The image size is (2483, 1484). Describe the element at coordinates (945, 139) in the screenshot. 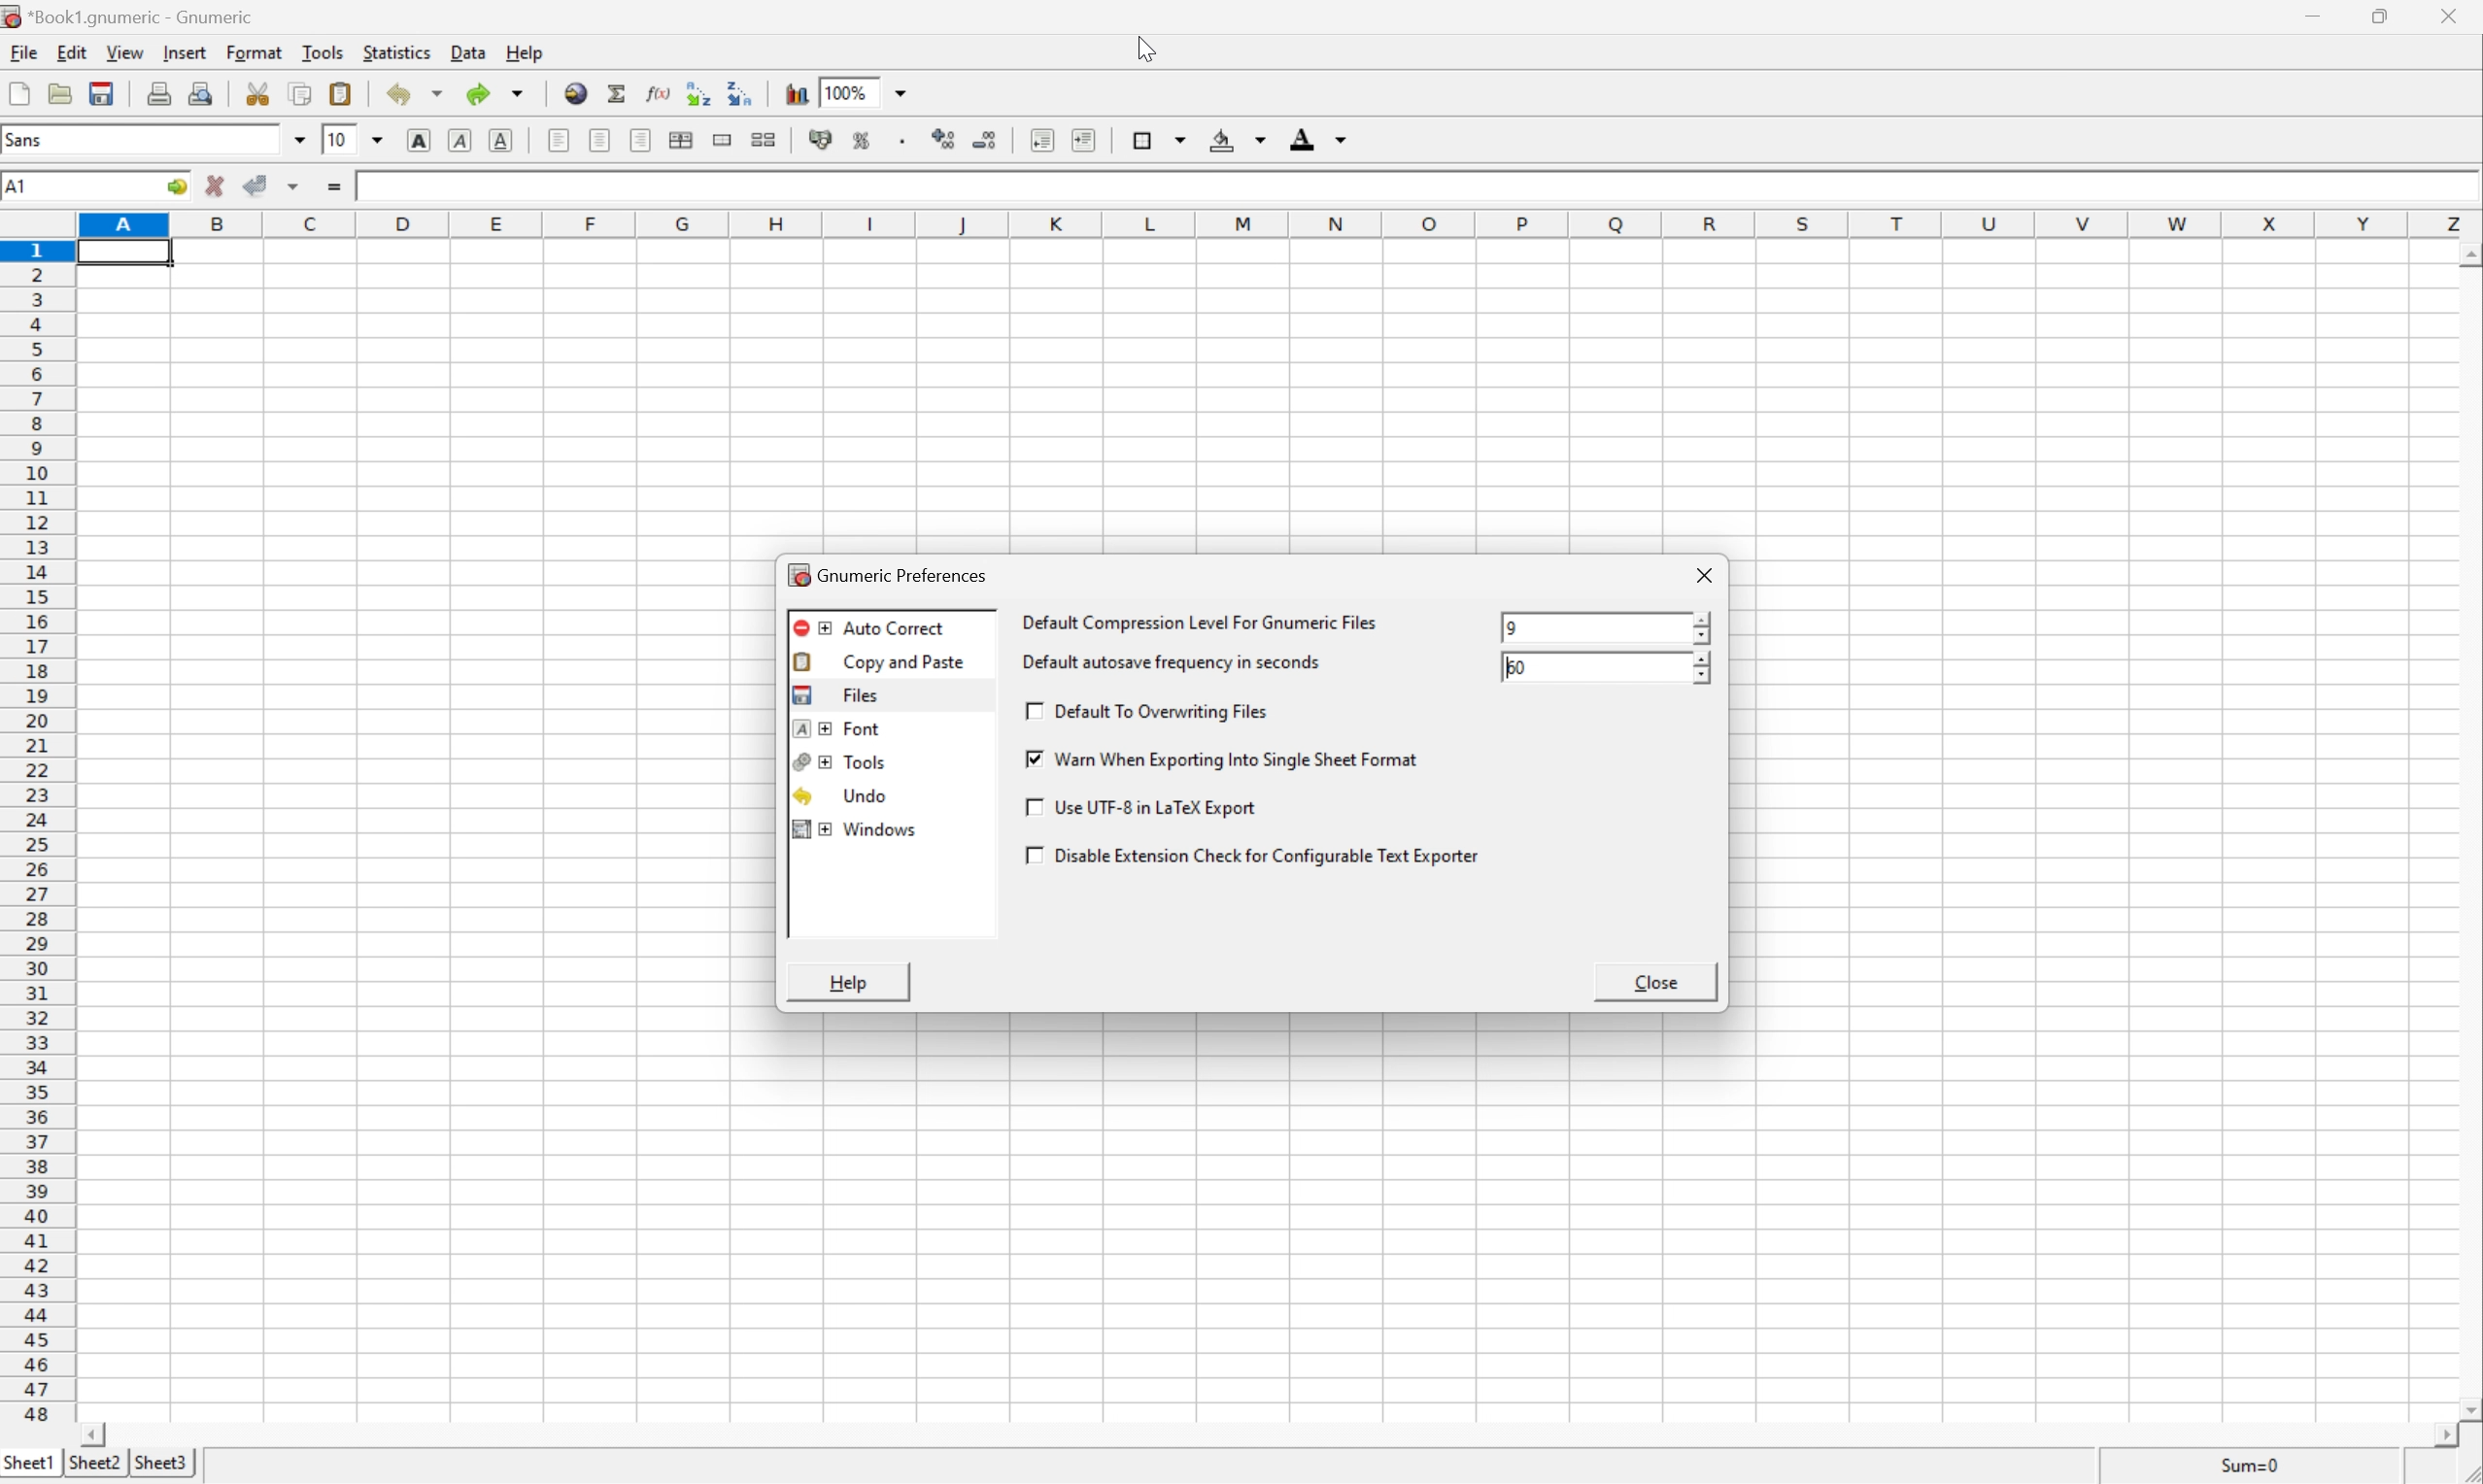

I see `increase number of decimals displayed` at that location.